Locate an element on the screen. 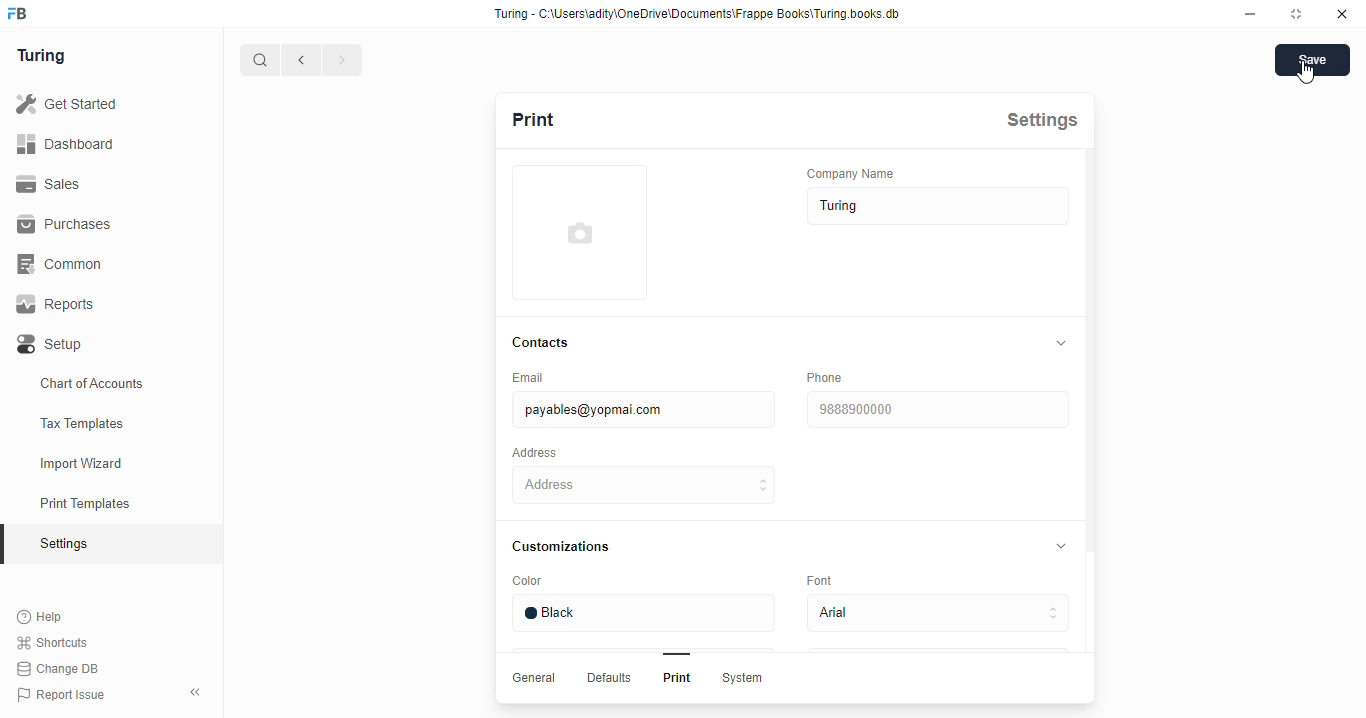  collapse is located at coordinates (1062, 342).